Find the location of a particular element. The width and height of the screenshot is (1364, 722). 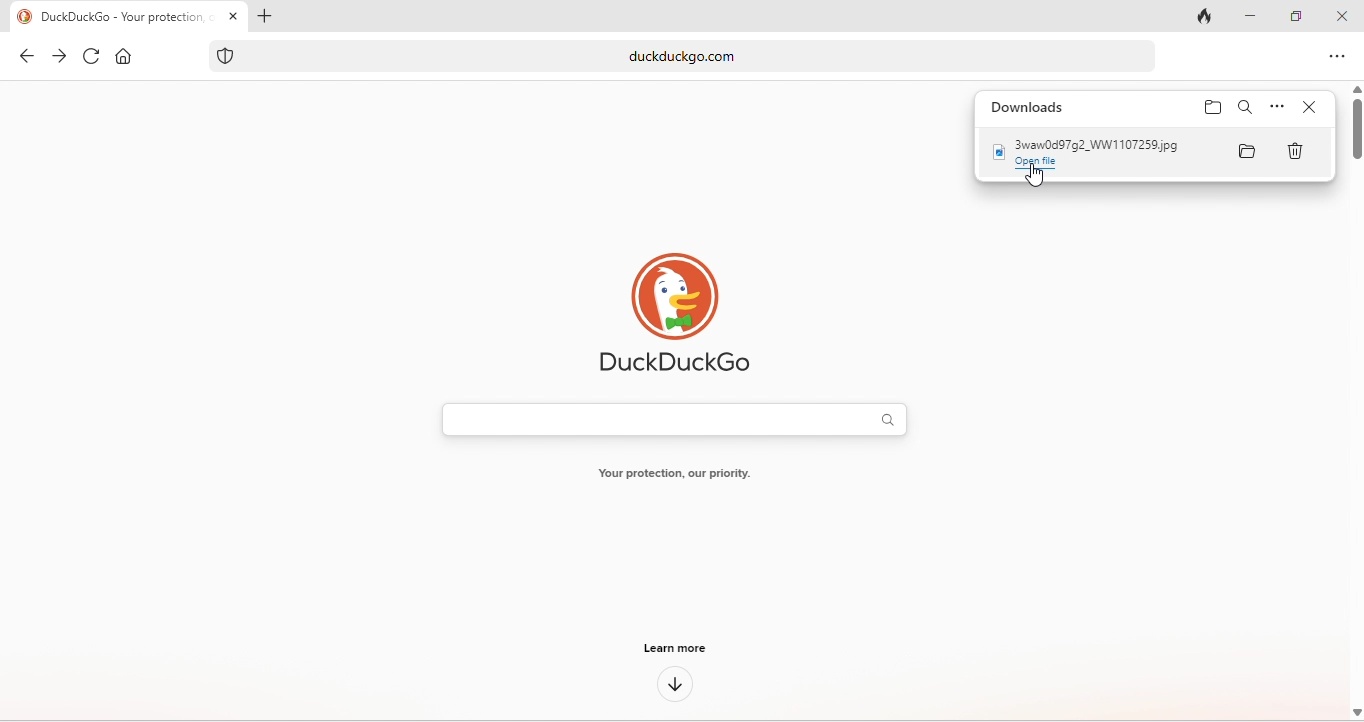

Your protection, our priority is located at coordinates (680, 471).